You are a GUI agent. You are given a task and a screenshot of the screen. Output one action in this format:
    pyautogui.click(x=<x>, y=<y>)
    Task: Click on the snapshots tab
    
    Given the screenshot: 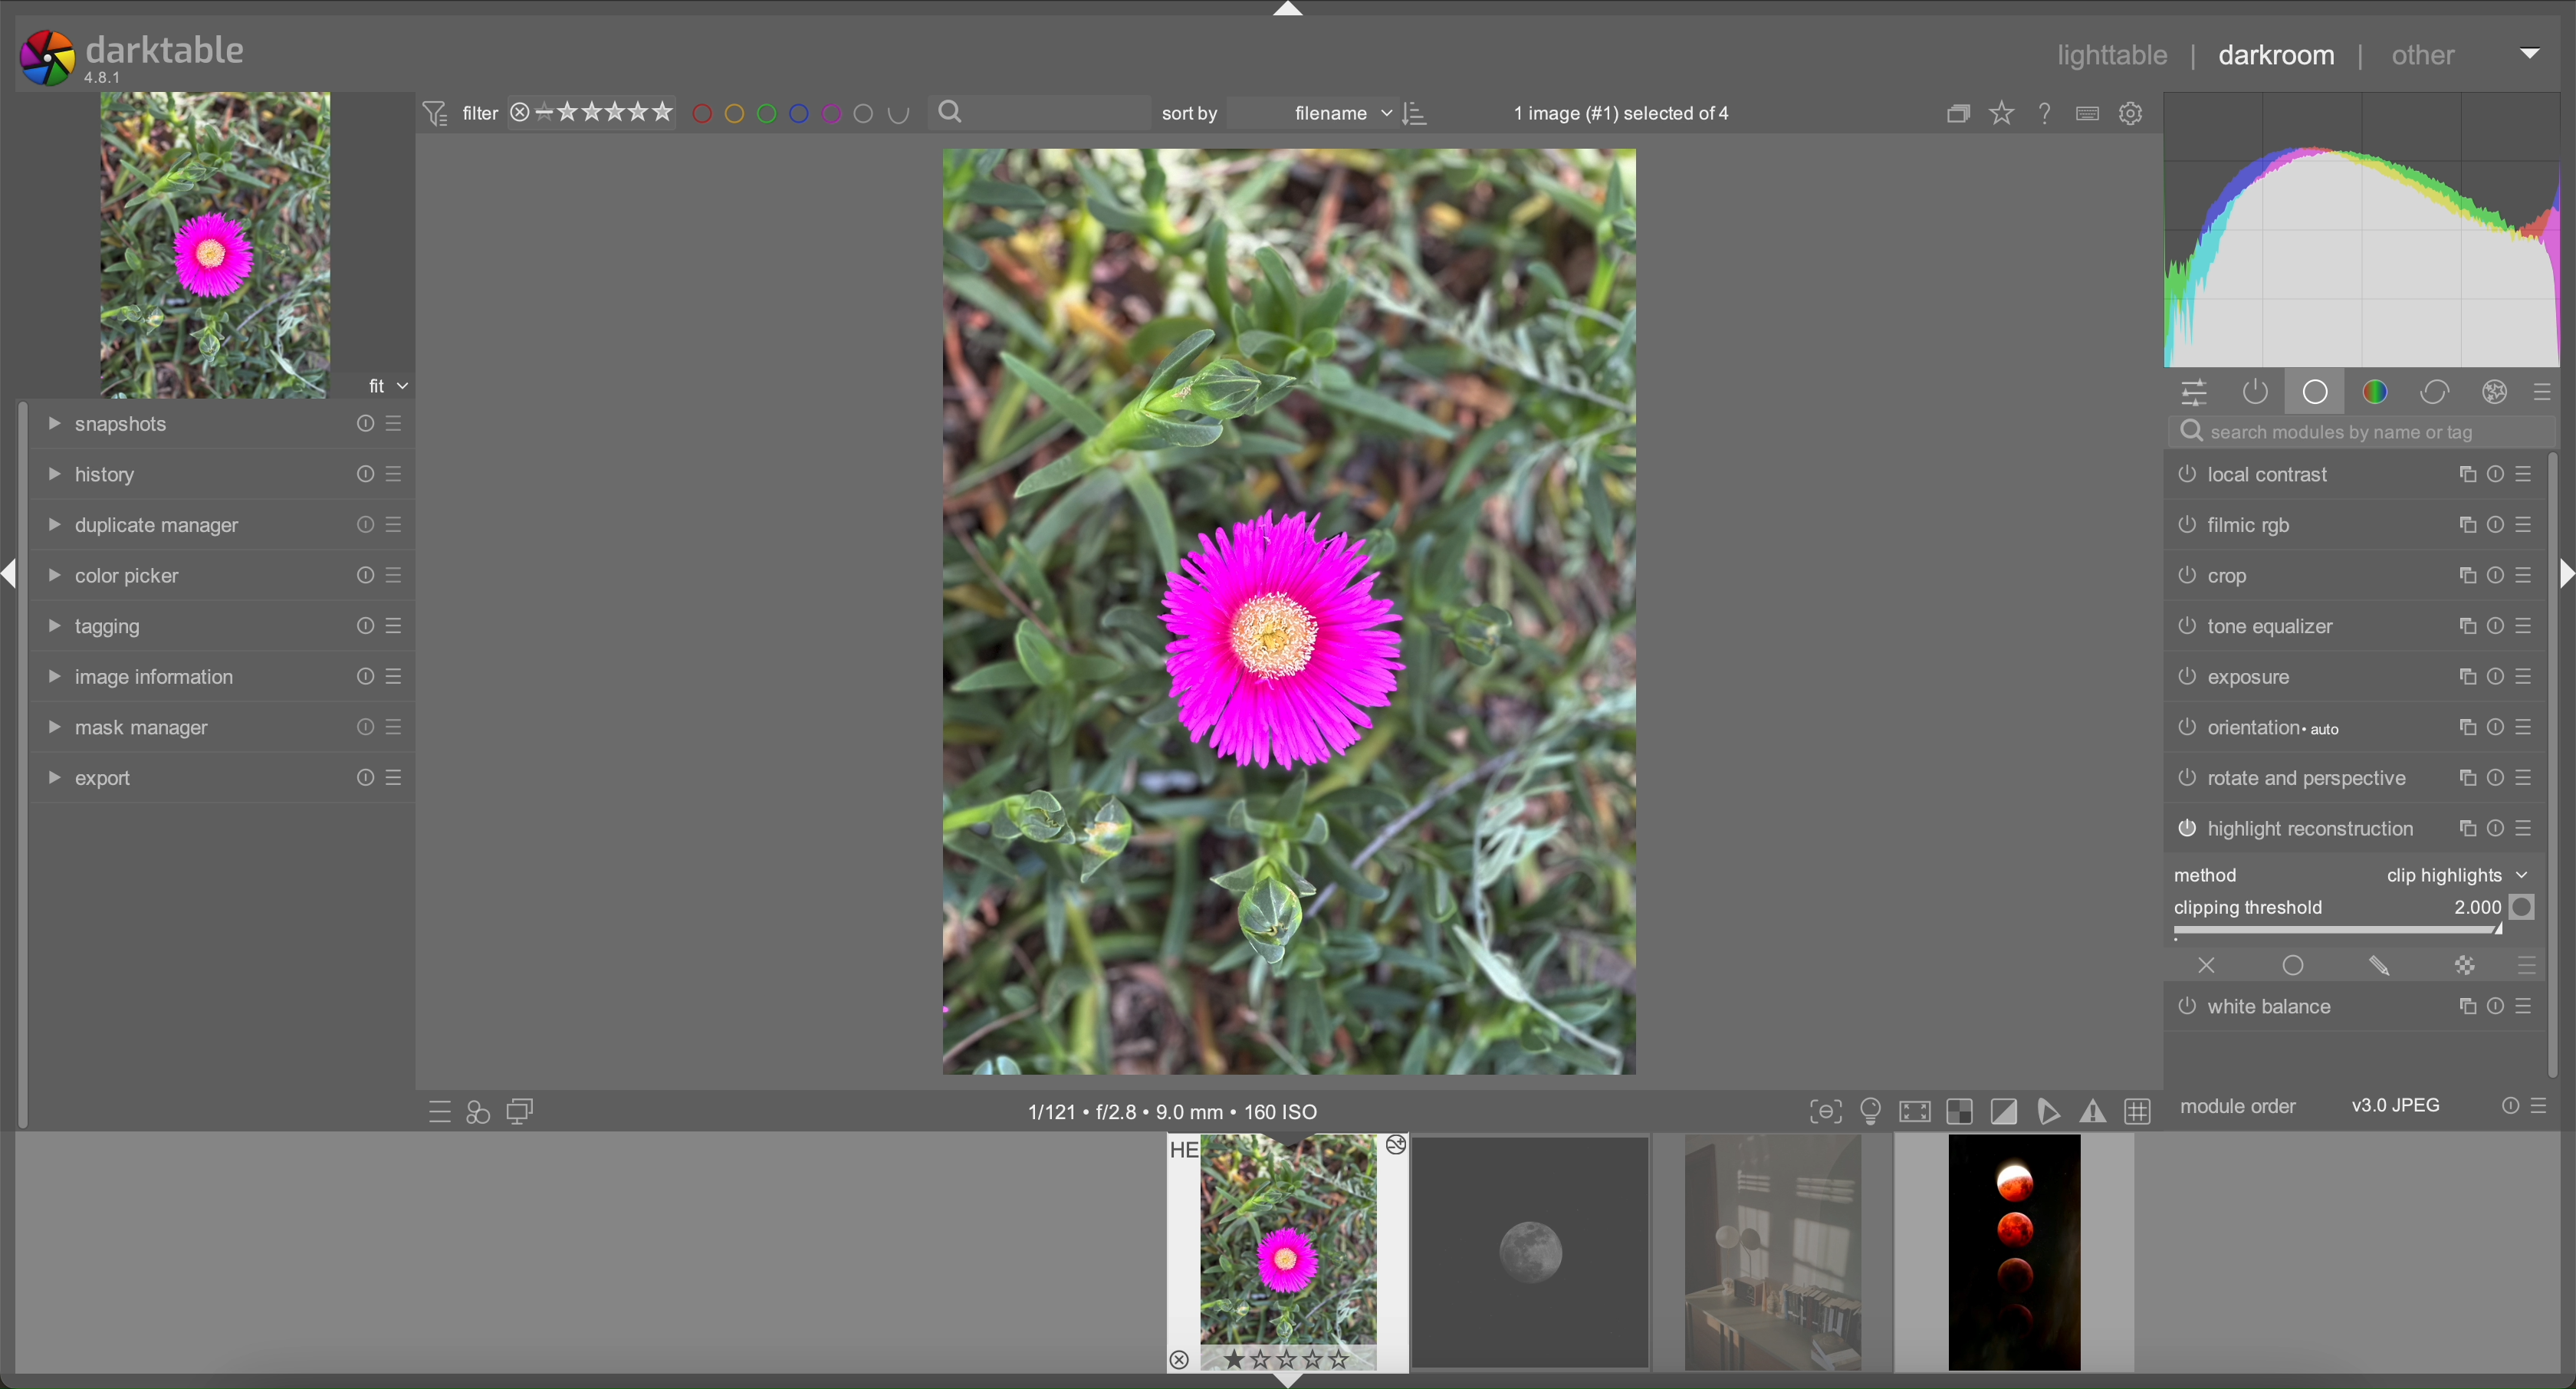 What is the action you would take?
    pyautogui.click(x=108, y=423)
    